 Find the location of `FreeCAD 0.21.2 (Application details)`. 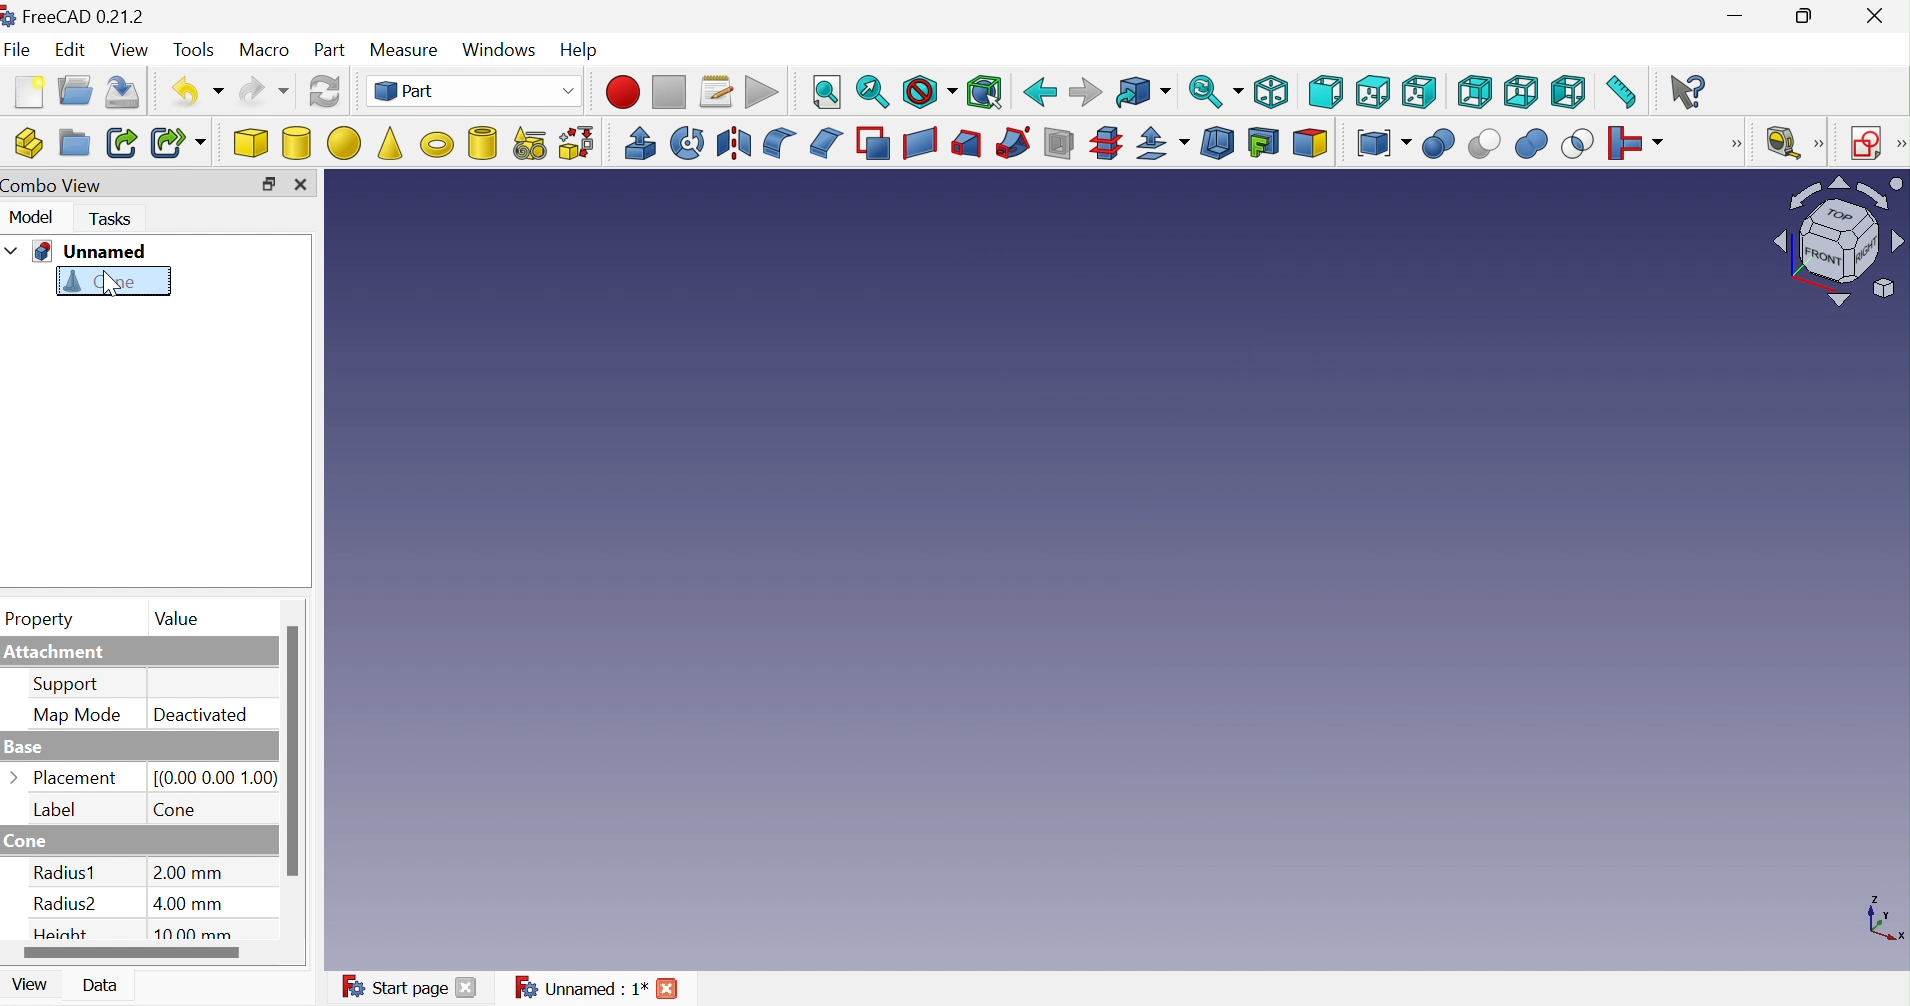

FreeCAD 0.21.2 (Application details) is located at coordinates (74, 17).